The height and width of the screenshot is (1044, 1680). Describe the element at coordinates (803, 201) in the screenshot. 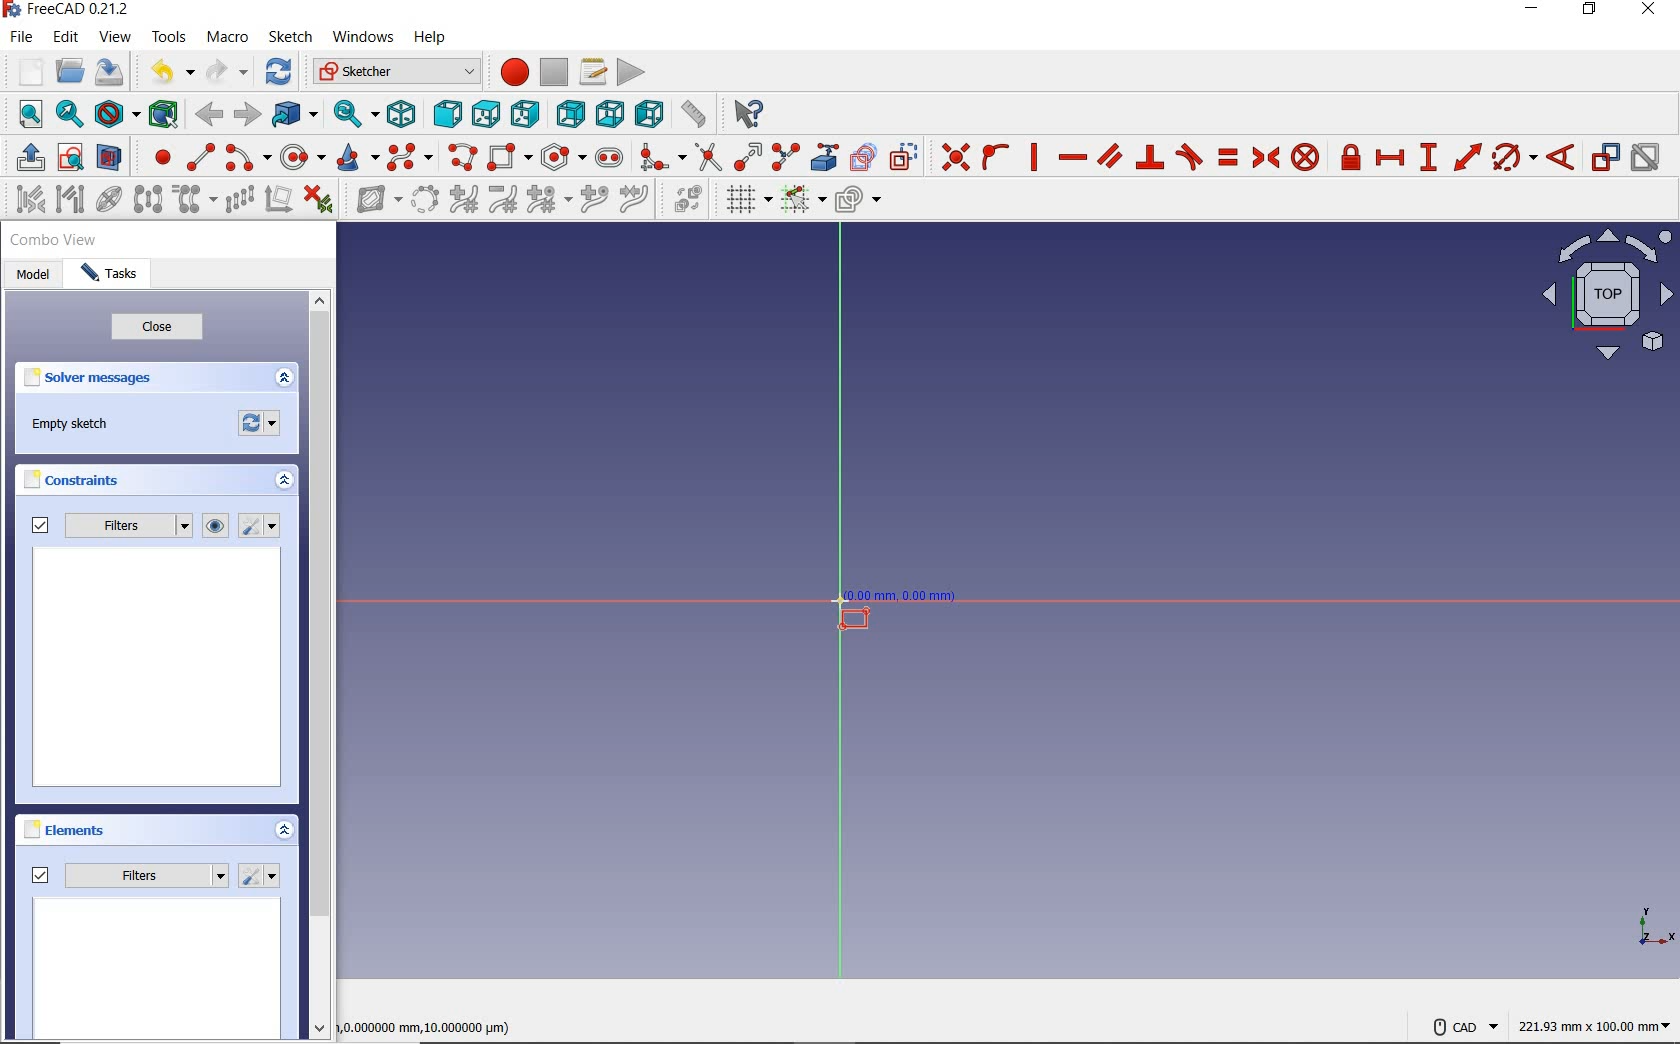

I see `toggle snap` at that location.